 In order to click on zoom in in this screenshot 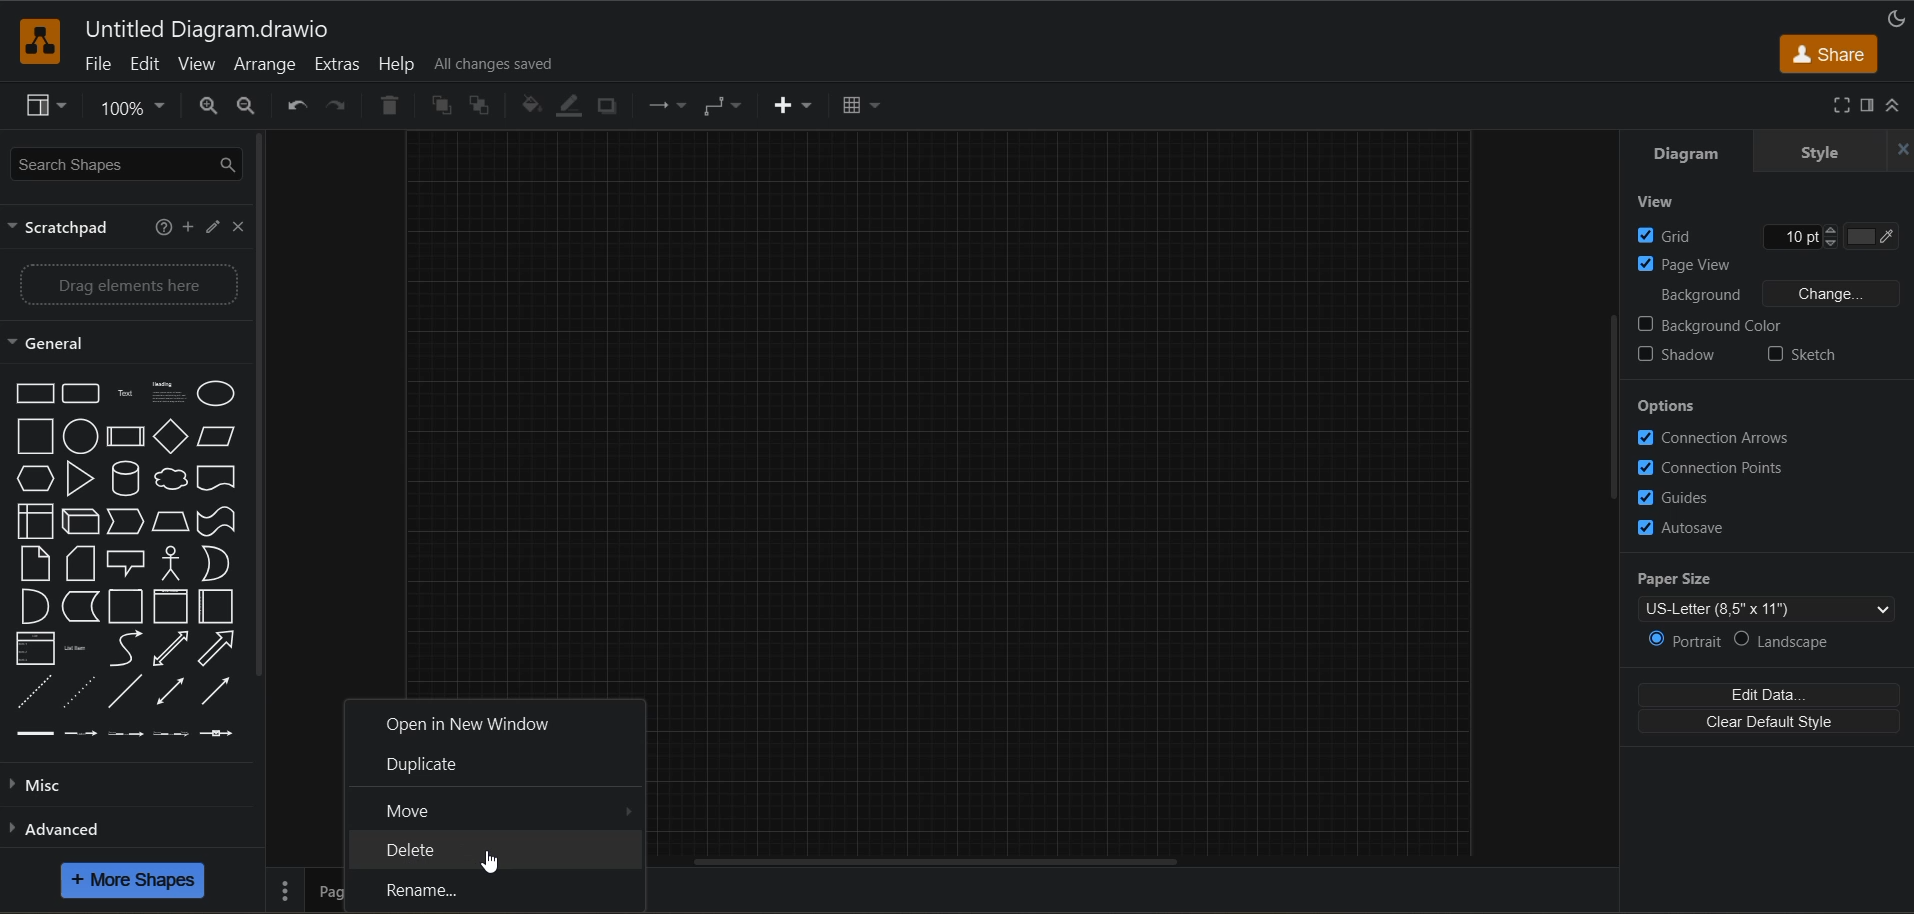, I will do `click(210, 107)`.